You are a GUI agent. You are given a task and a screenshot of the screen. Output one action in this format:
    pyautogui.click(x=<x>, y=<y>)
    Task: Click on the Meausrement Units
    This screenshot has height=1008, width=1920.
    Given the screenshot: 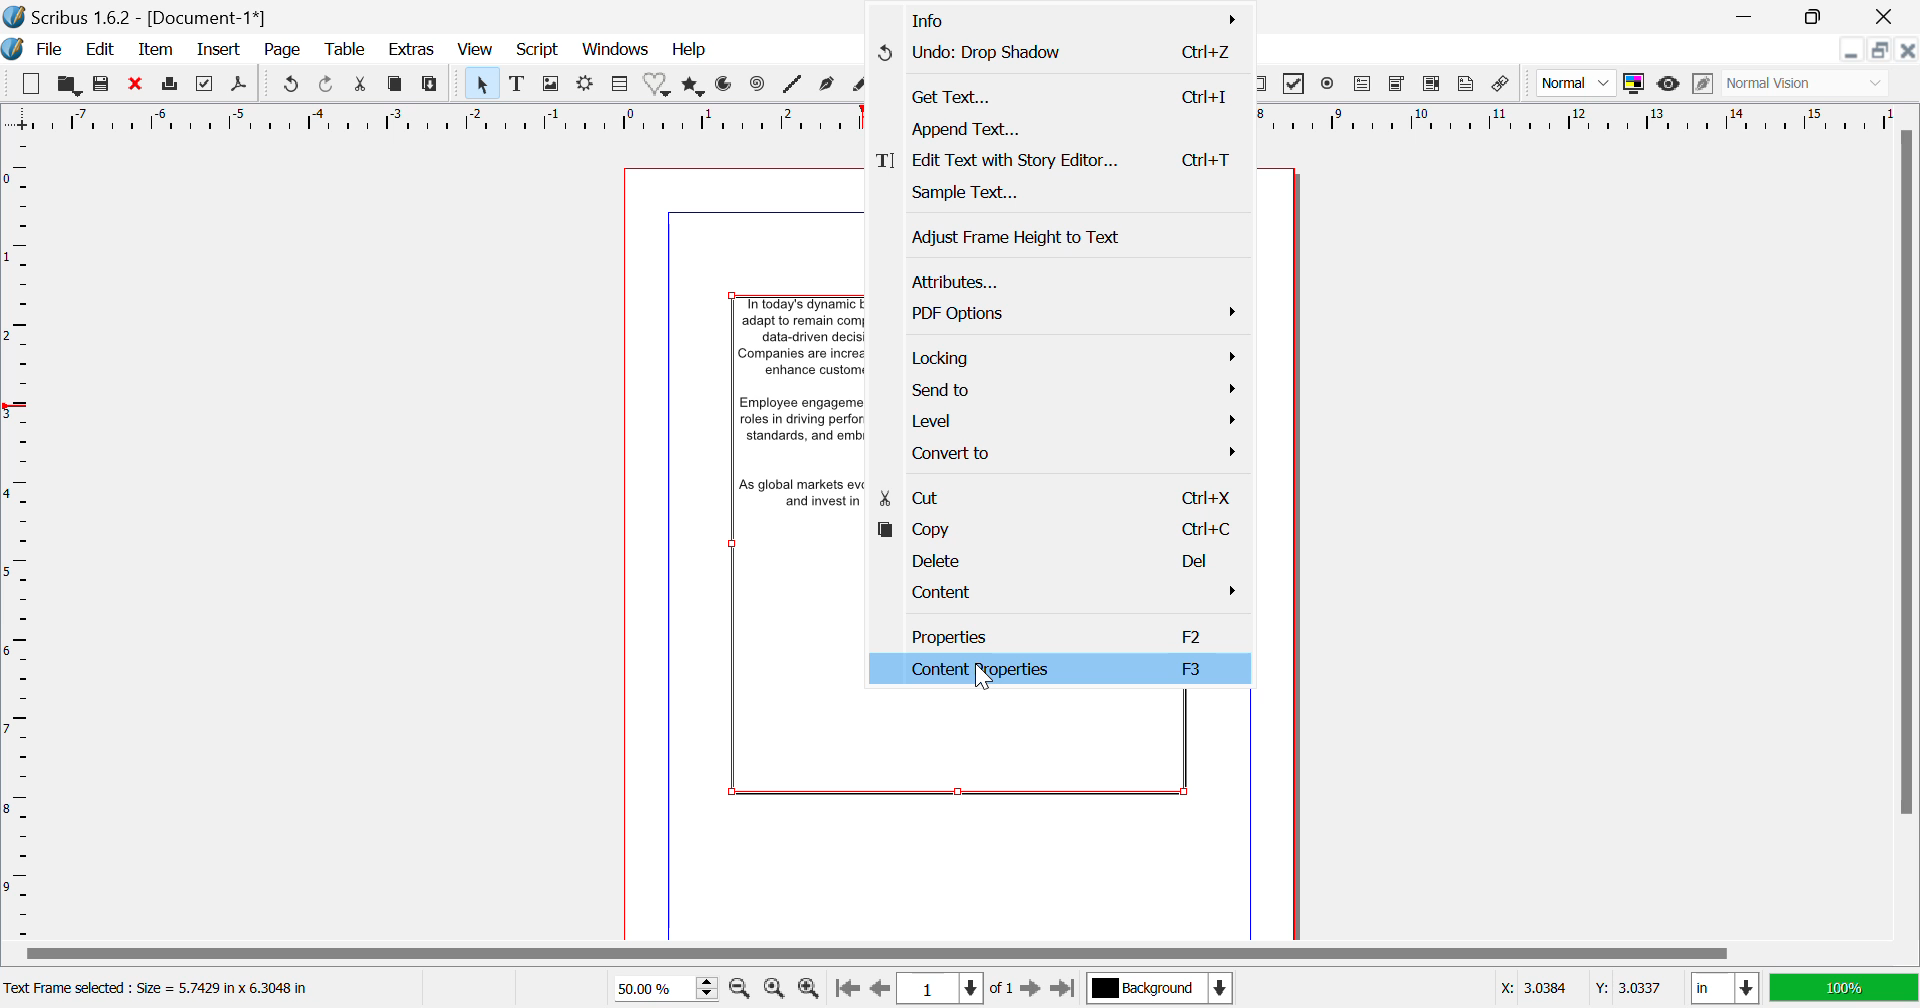 What is the action you would take?
    pyautogui.click(x=1726, y=989)
    